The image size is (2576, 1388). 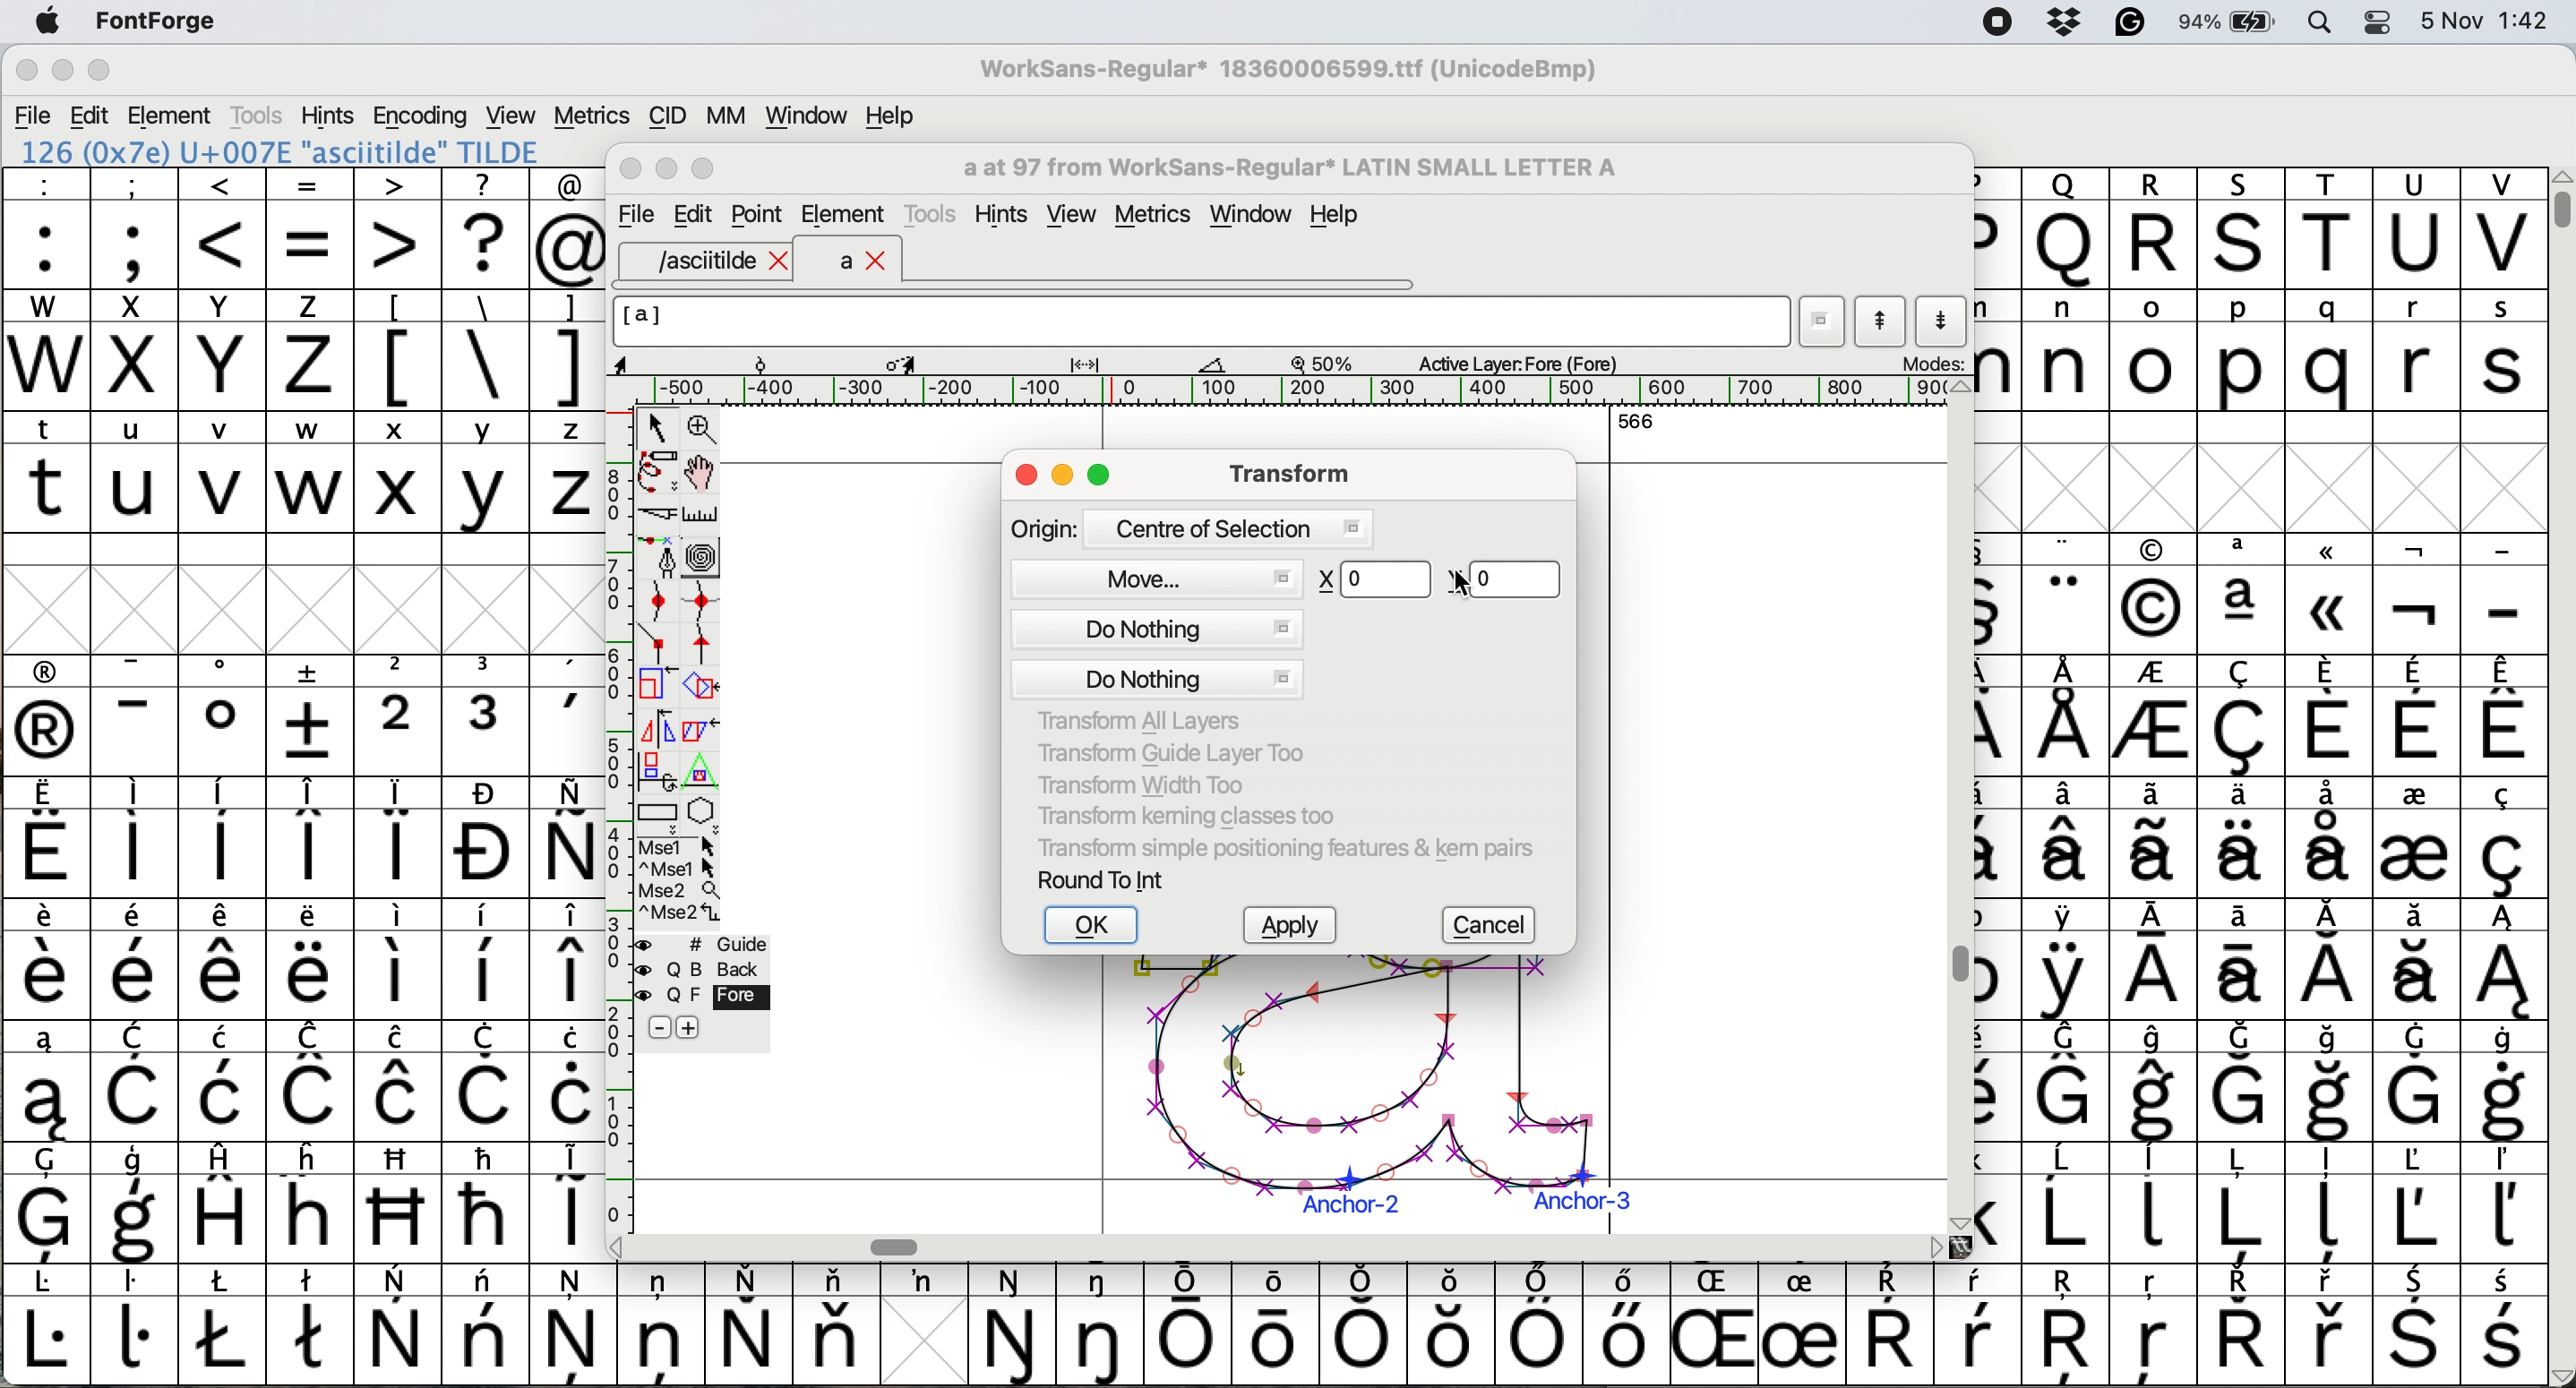 I want to click on scroll by hand, so click(x=702, y=473).